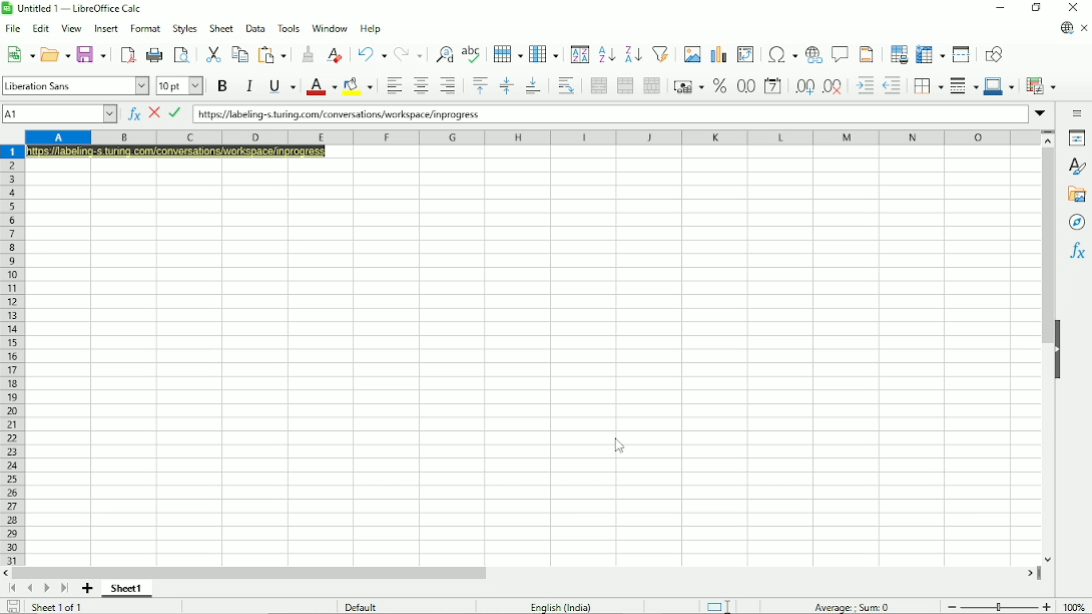  I want to click on sheet, so click(222, 28).